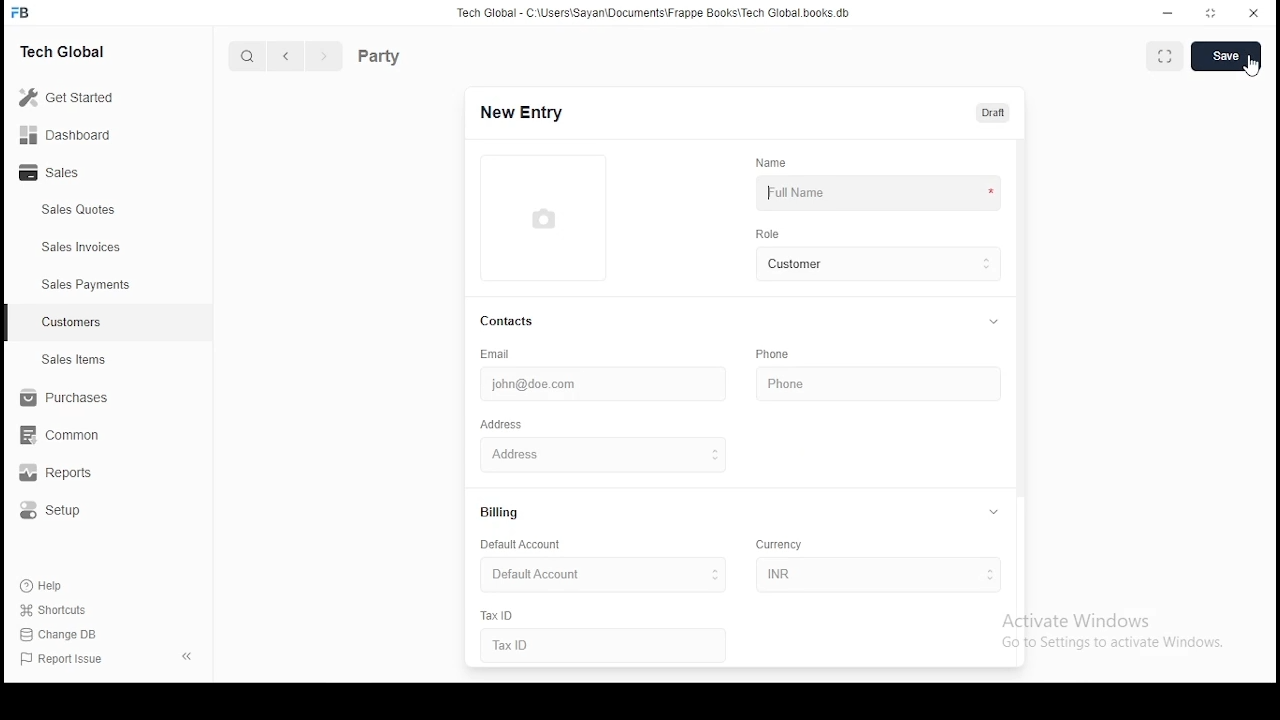 This screenshot has height=720, width=1280. I want to click on purchase, so click(59, 398).